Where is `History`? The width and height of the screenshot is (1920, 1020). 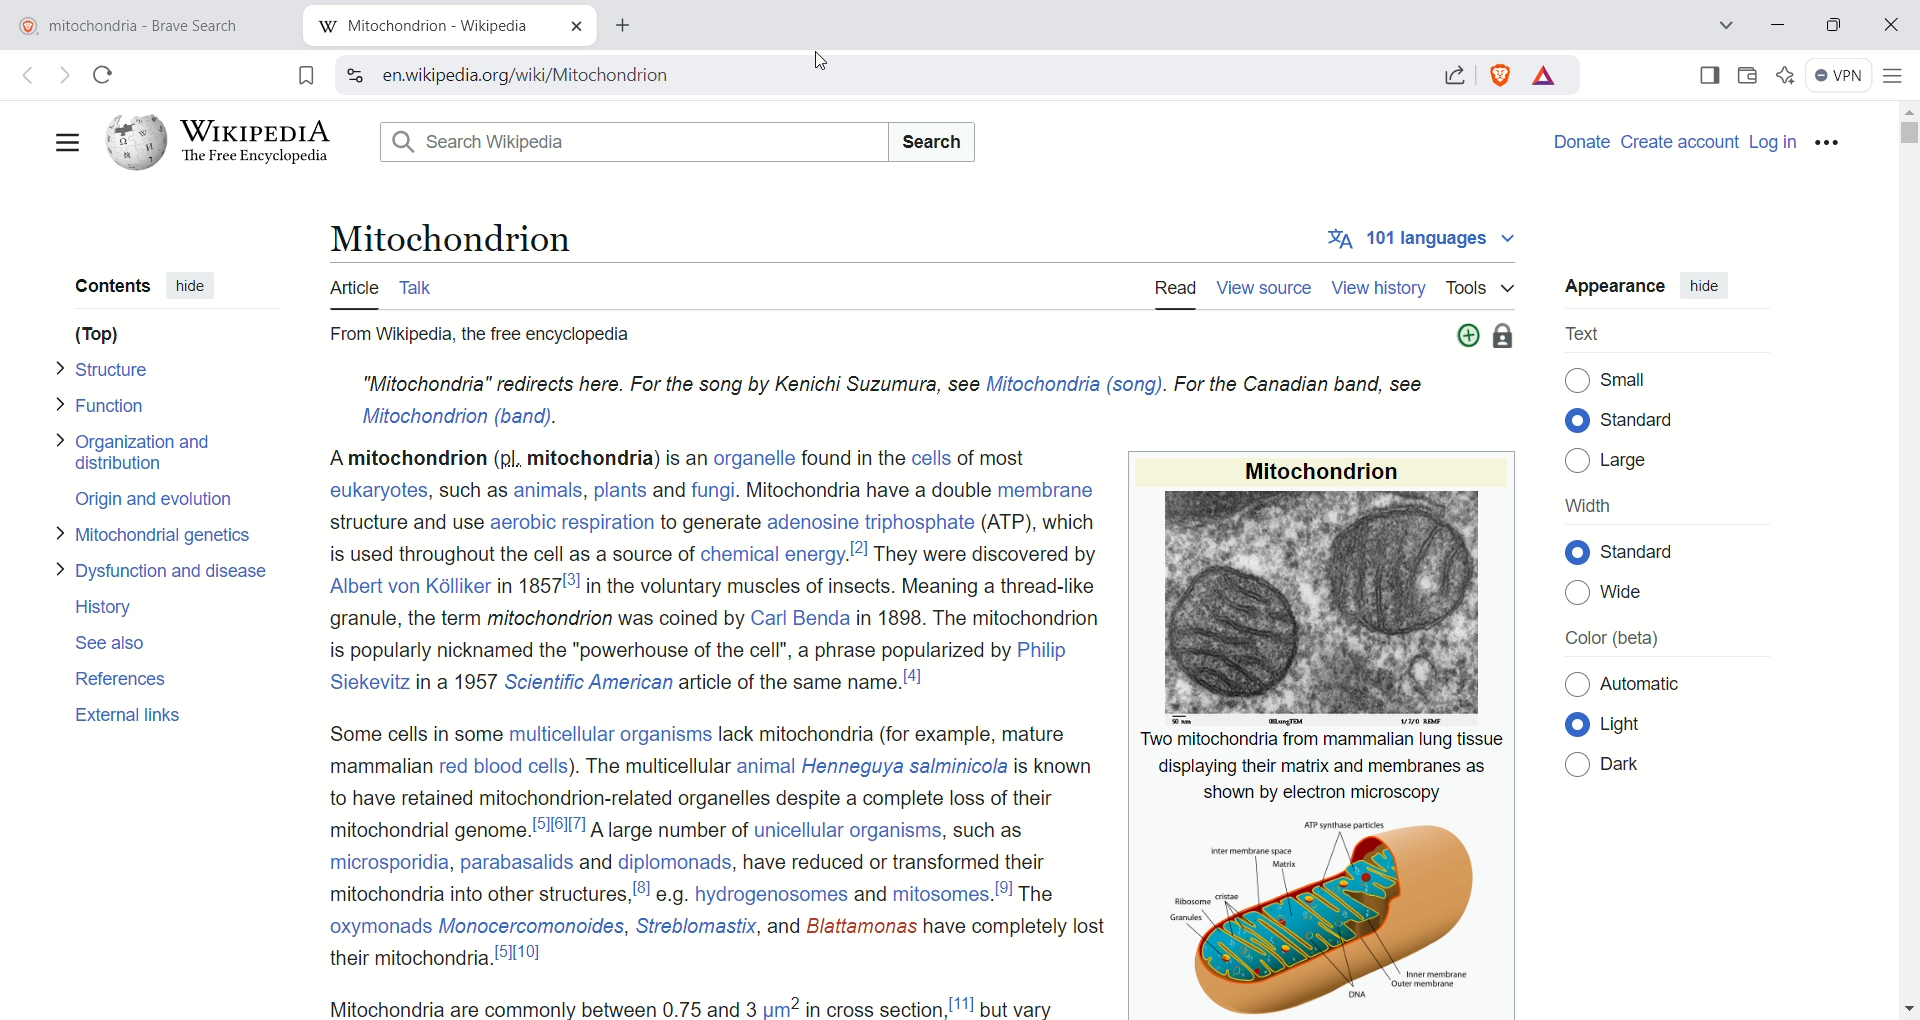 History is located at coordinates (111, 608).